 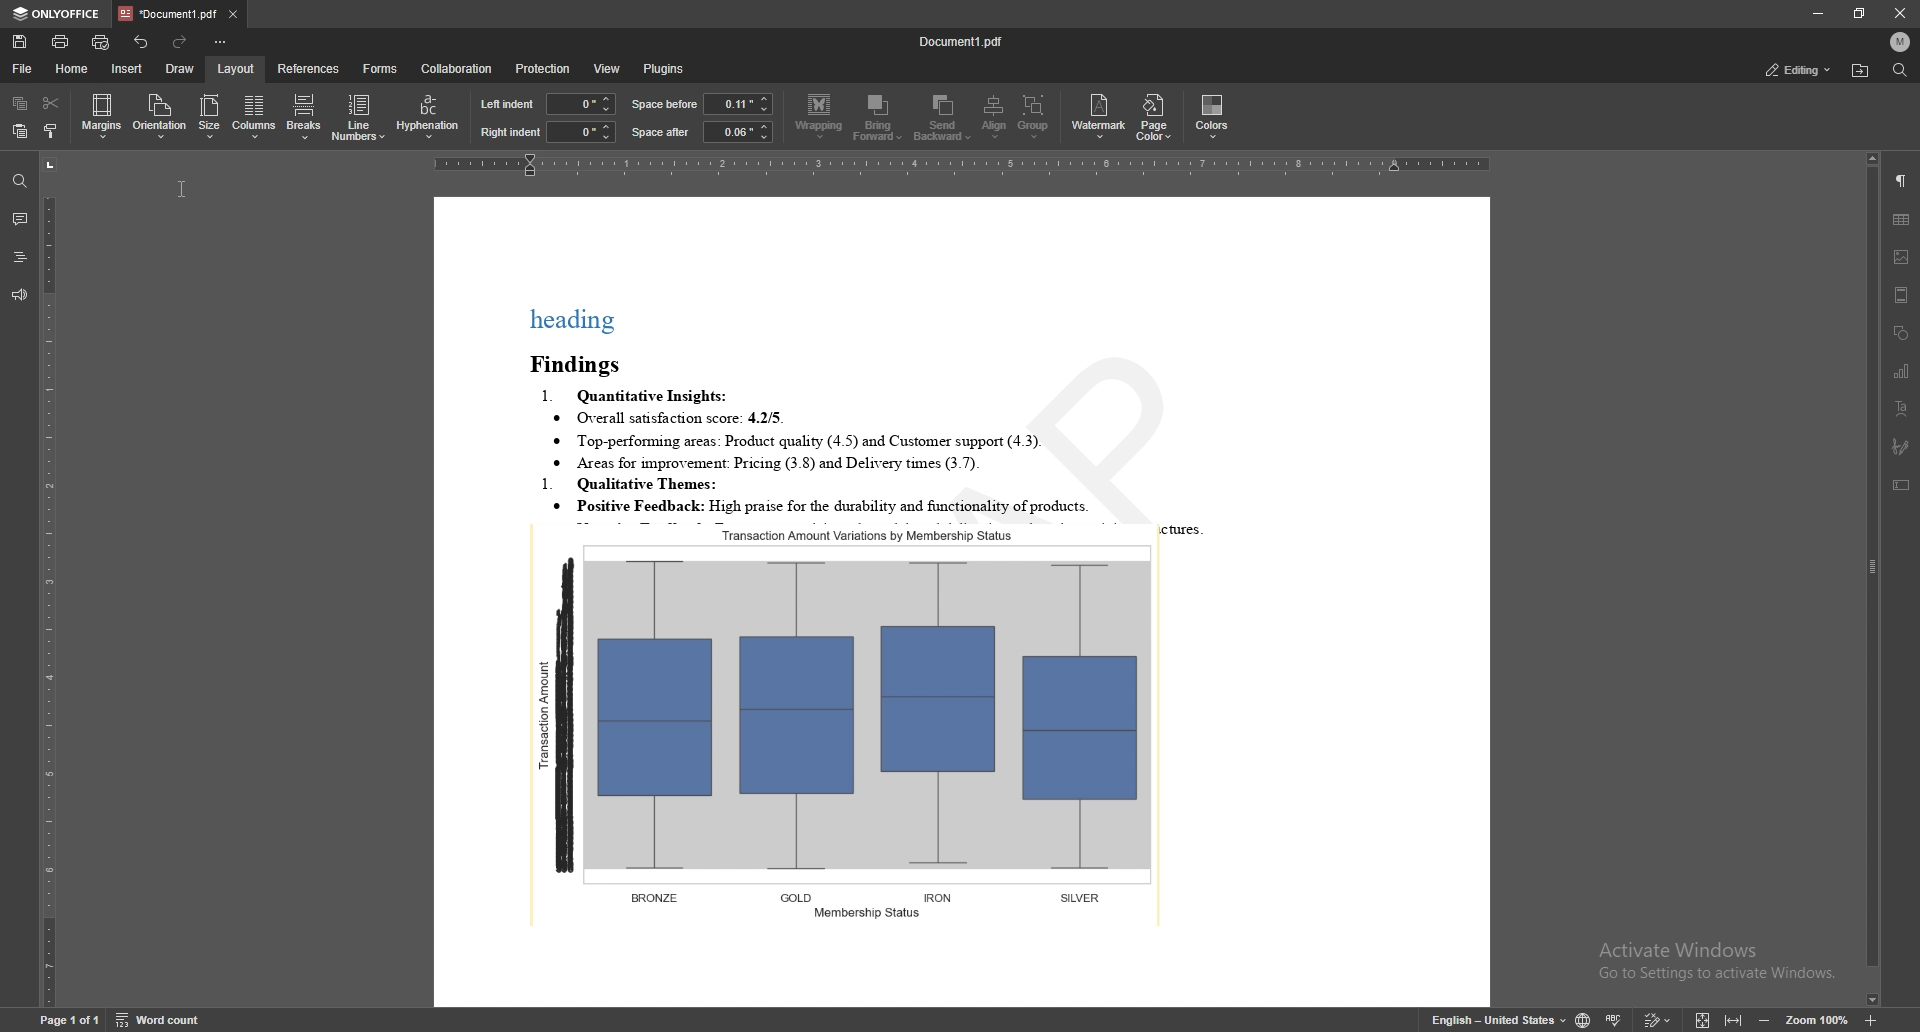 I want to click on paragraph, so click(x=1902, y=181).